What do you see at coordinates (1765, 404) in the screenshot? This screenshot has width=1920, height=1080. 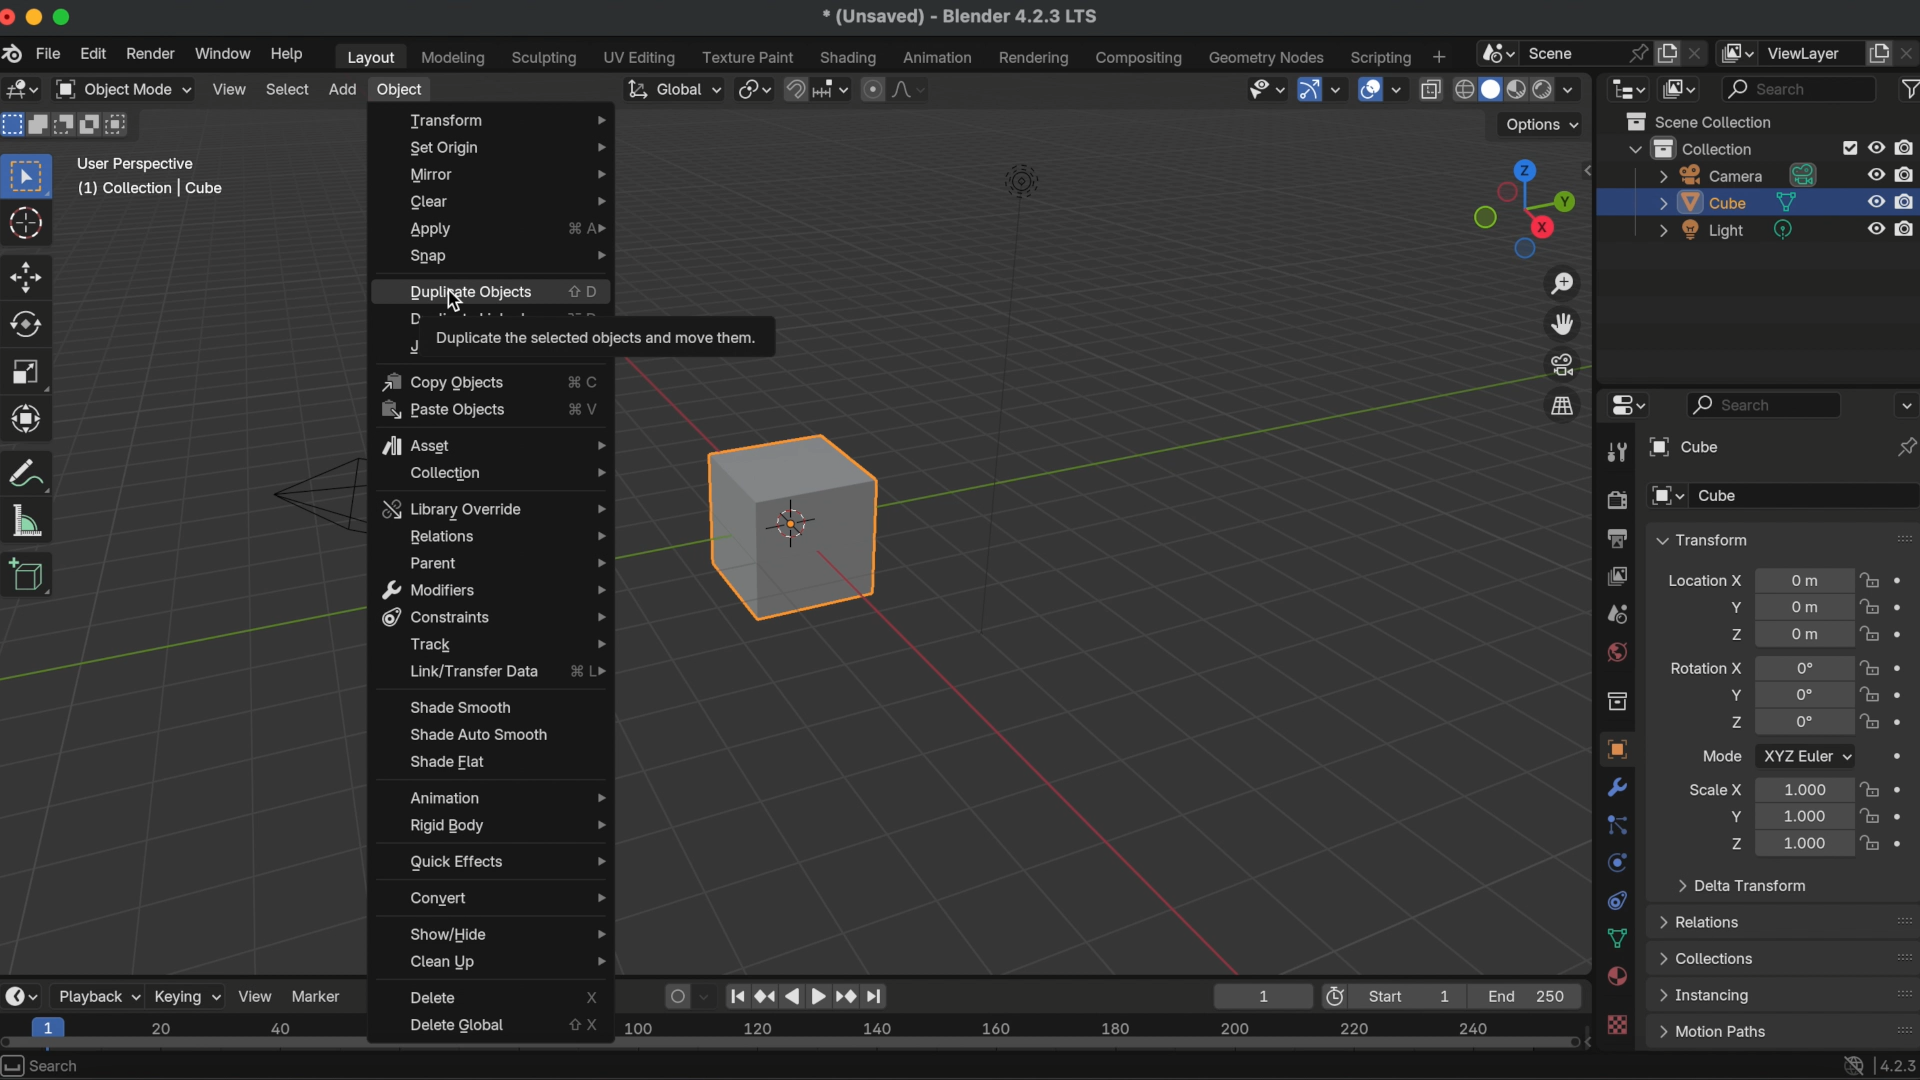 I see `search bar` at bounding box center [1765, 404].